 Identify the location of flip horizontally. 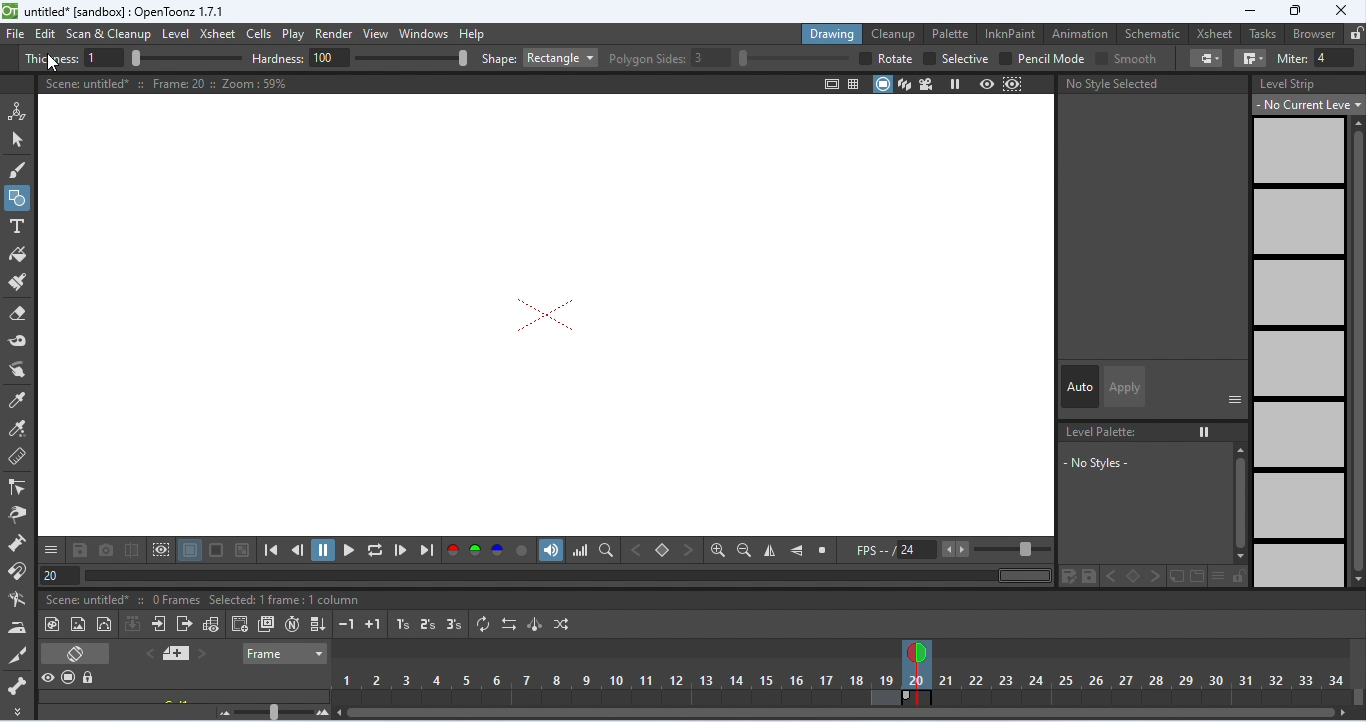
(770, 551).